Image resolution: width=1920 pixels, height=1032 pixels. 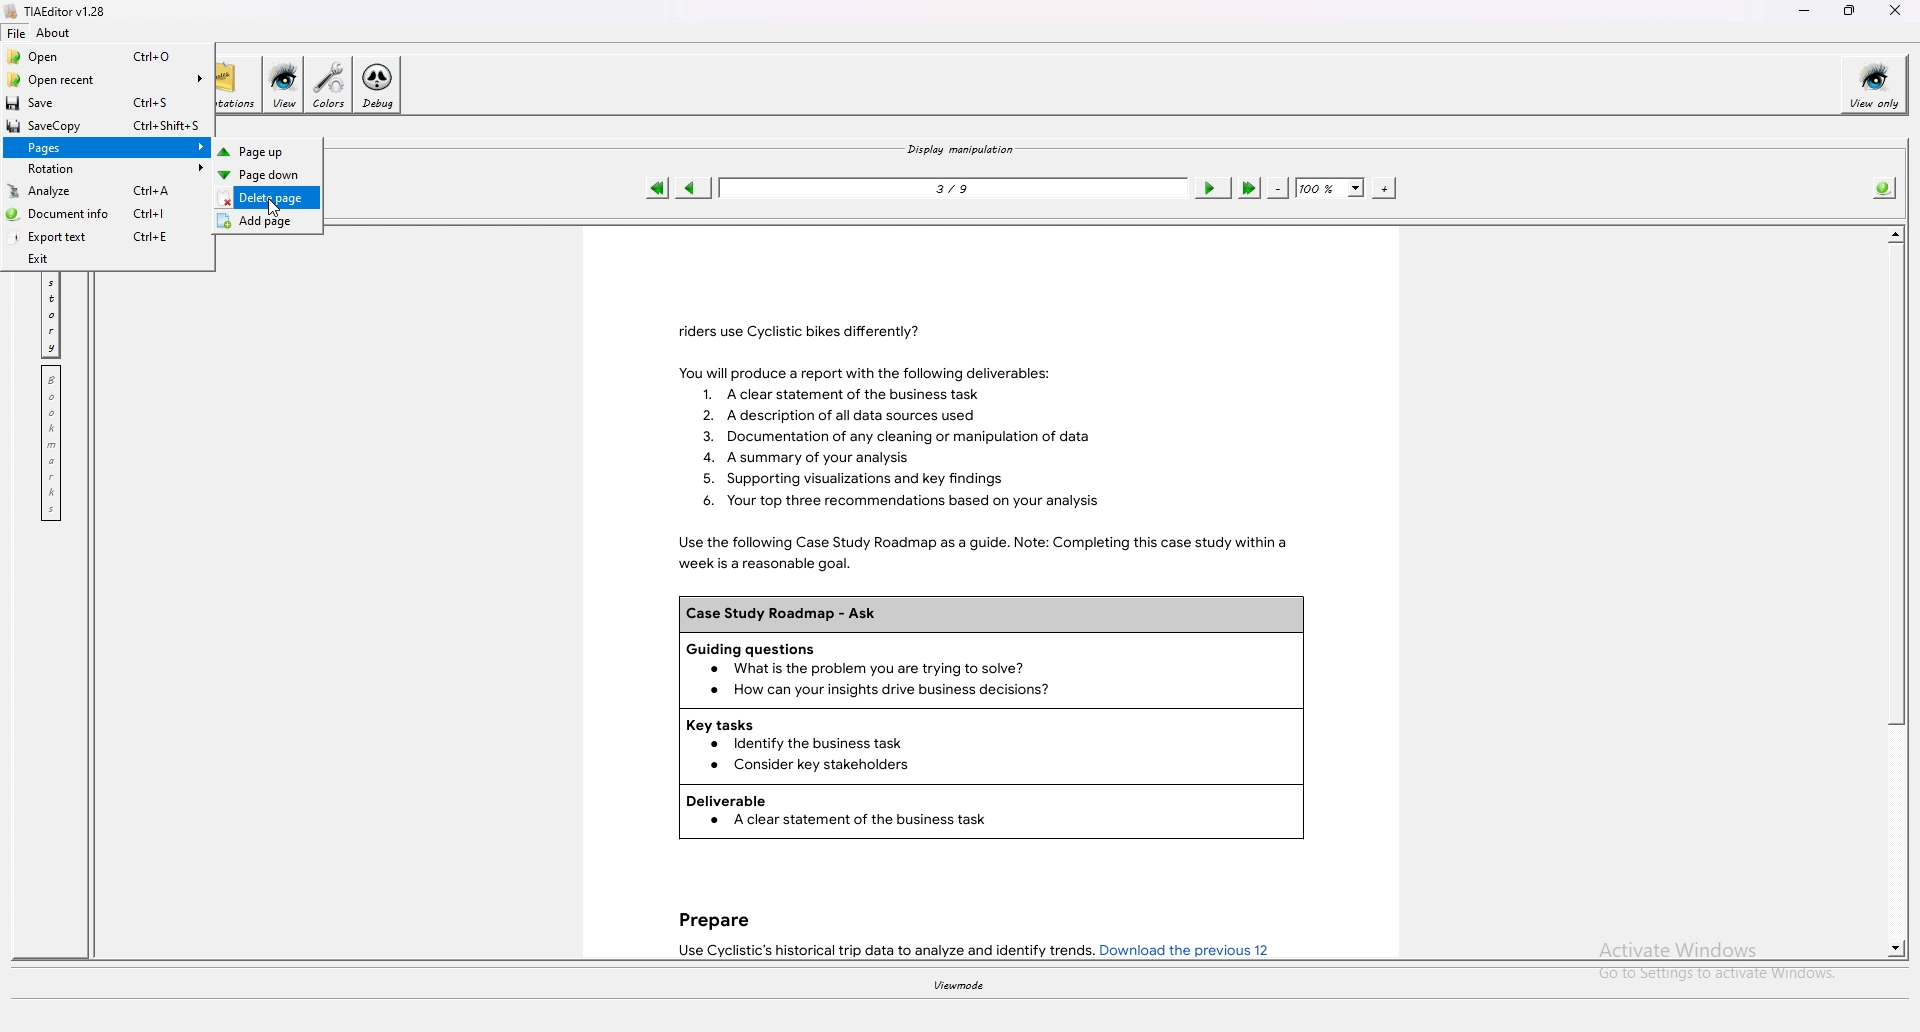 What do you see at coordinates (268, 198) in the screenshot?
I see `Delete page` at bounding box center [268, 198].